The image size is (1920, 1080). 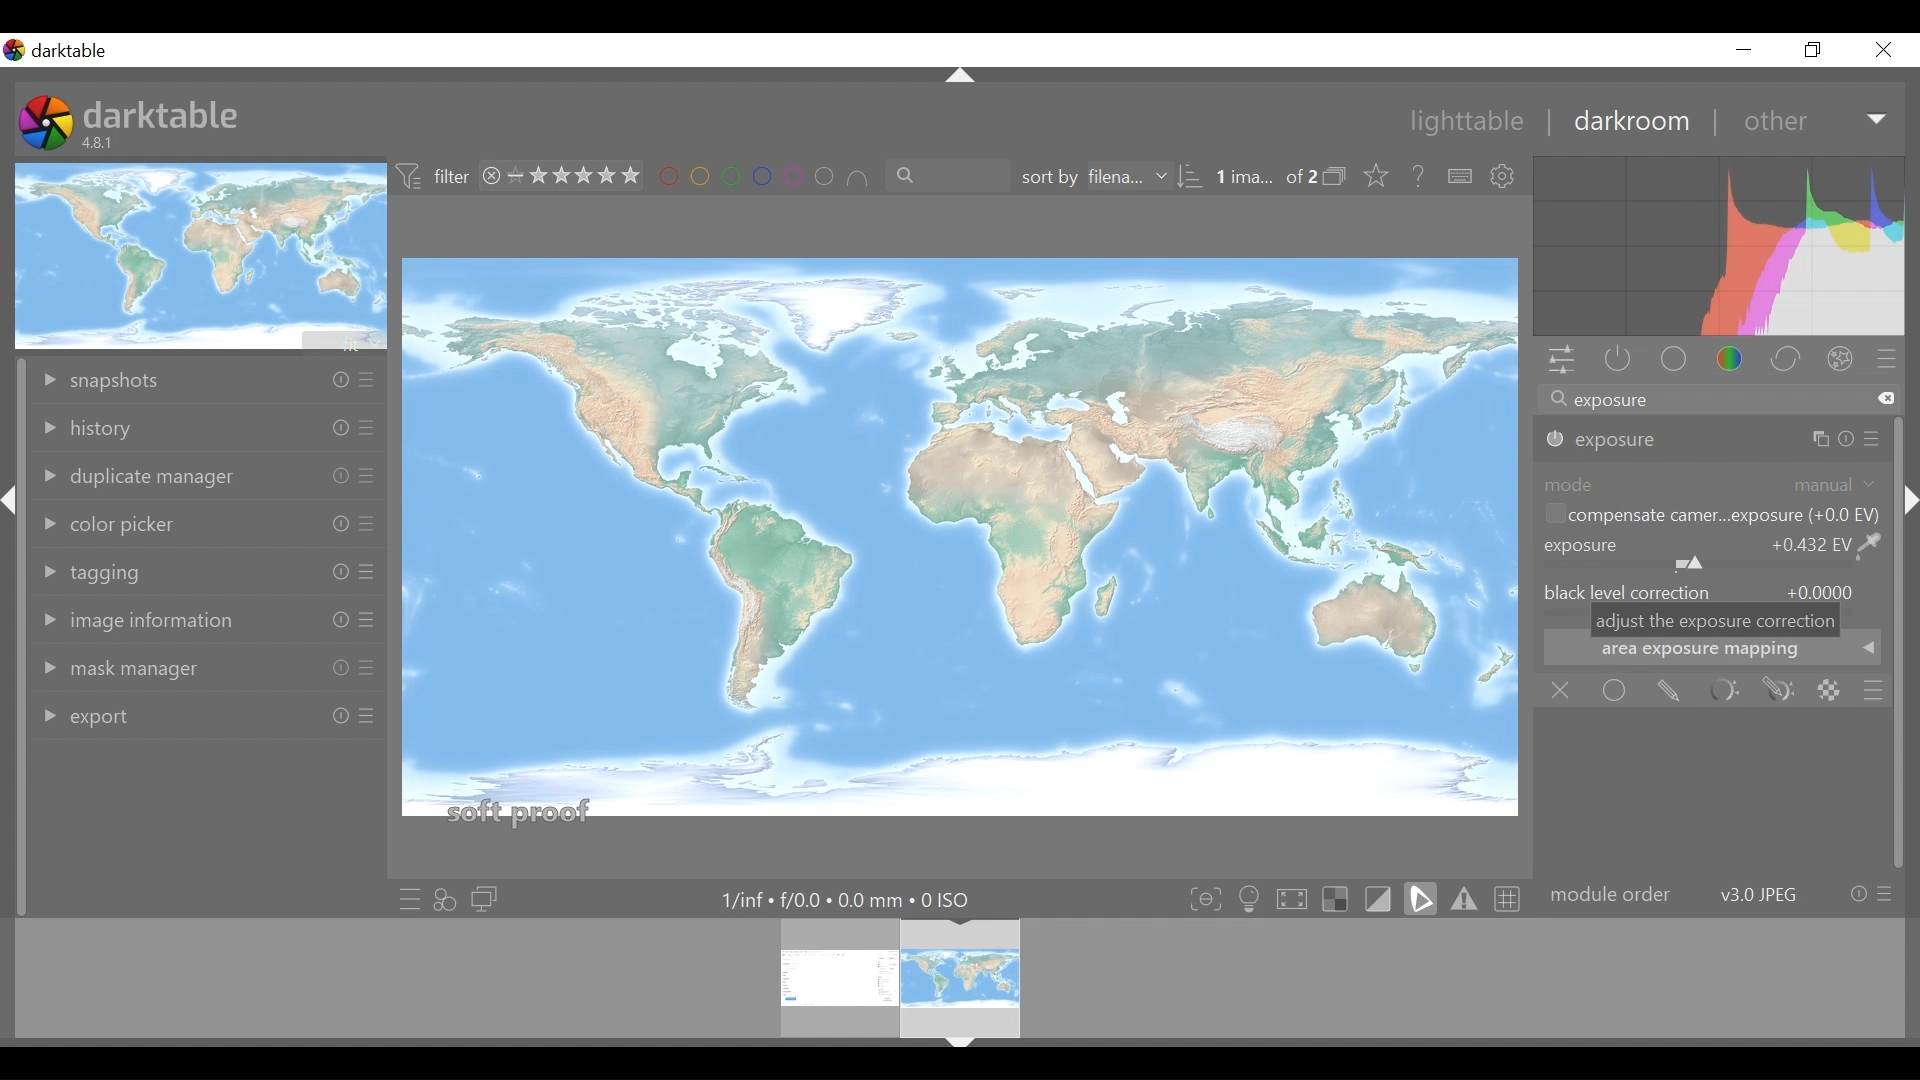 I want to click on , so click(x=334, y=574).